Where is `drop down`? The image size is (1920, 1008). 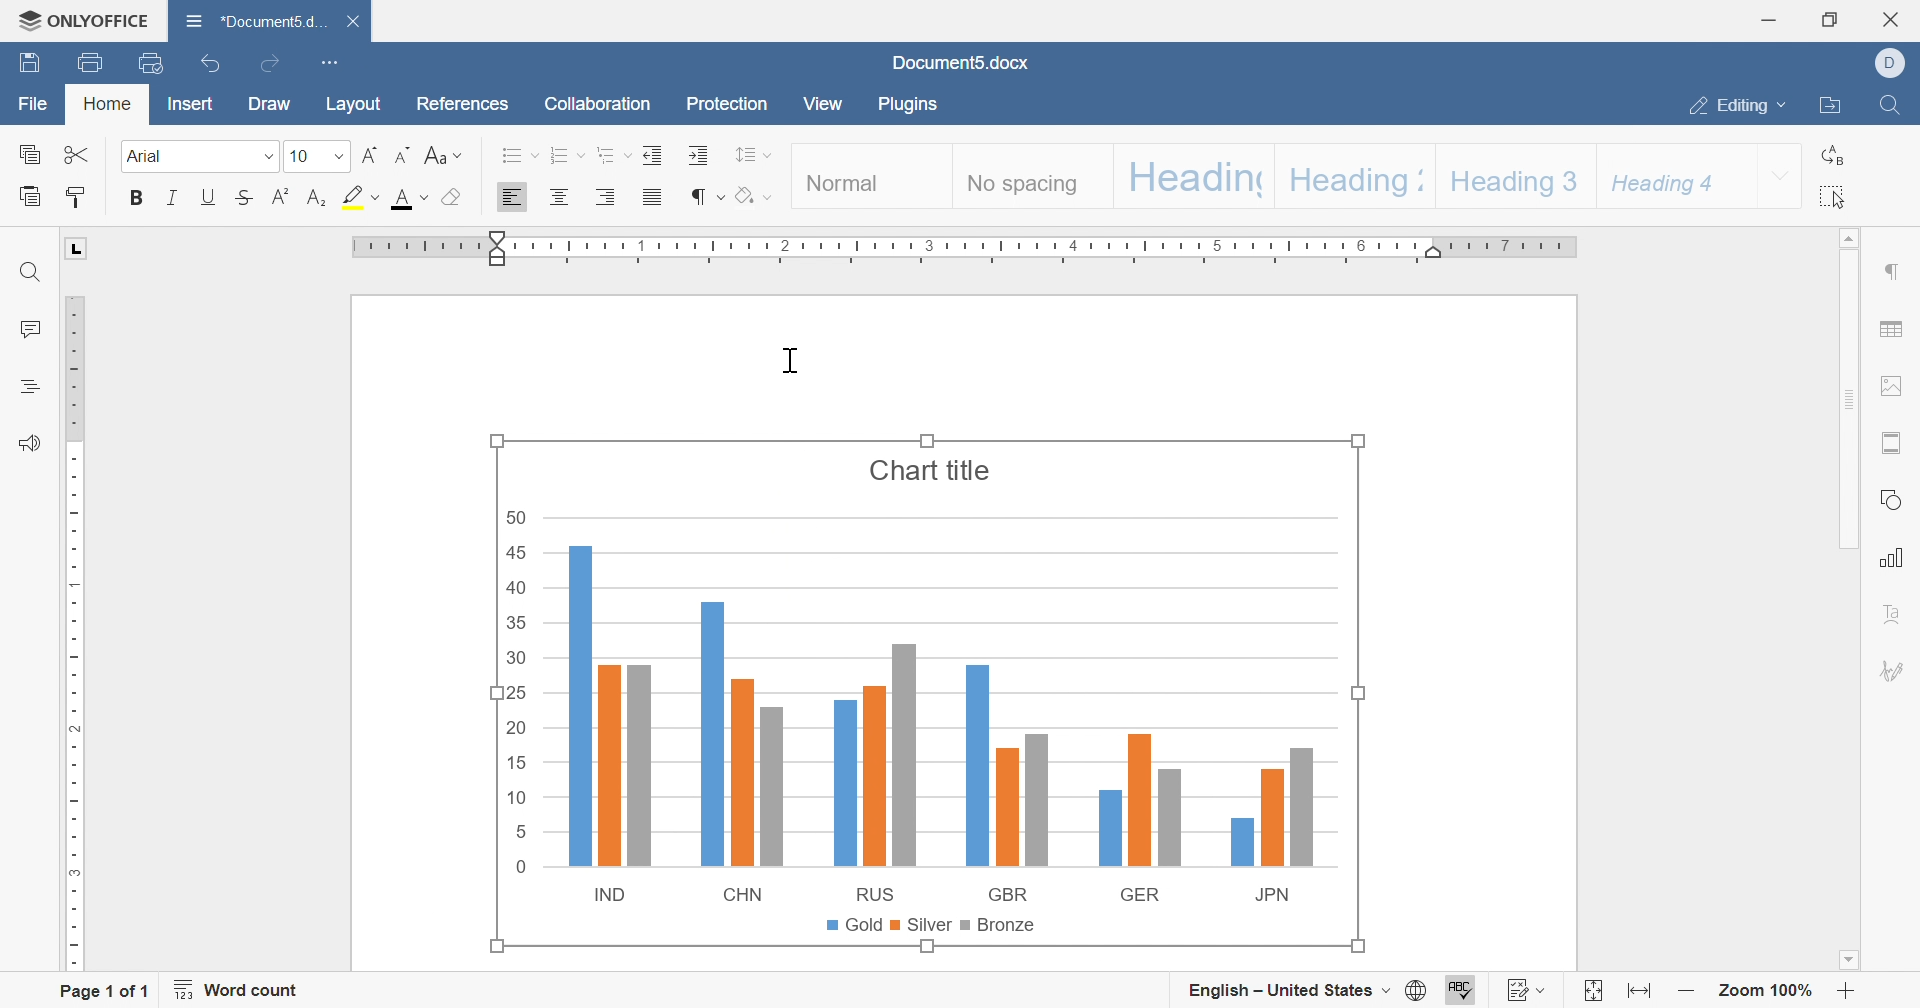
drop down is located at coordinates (1781, 175).